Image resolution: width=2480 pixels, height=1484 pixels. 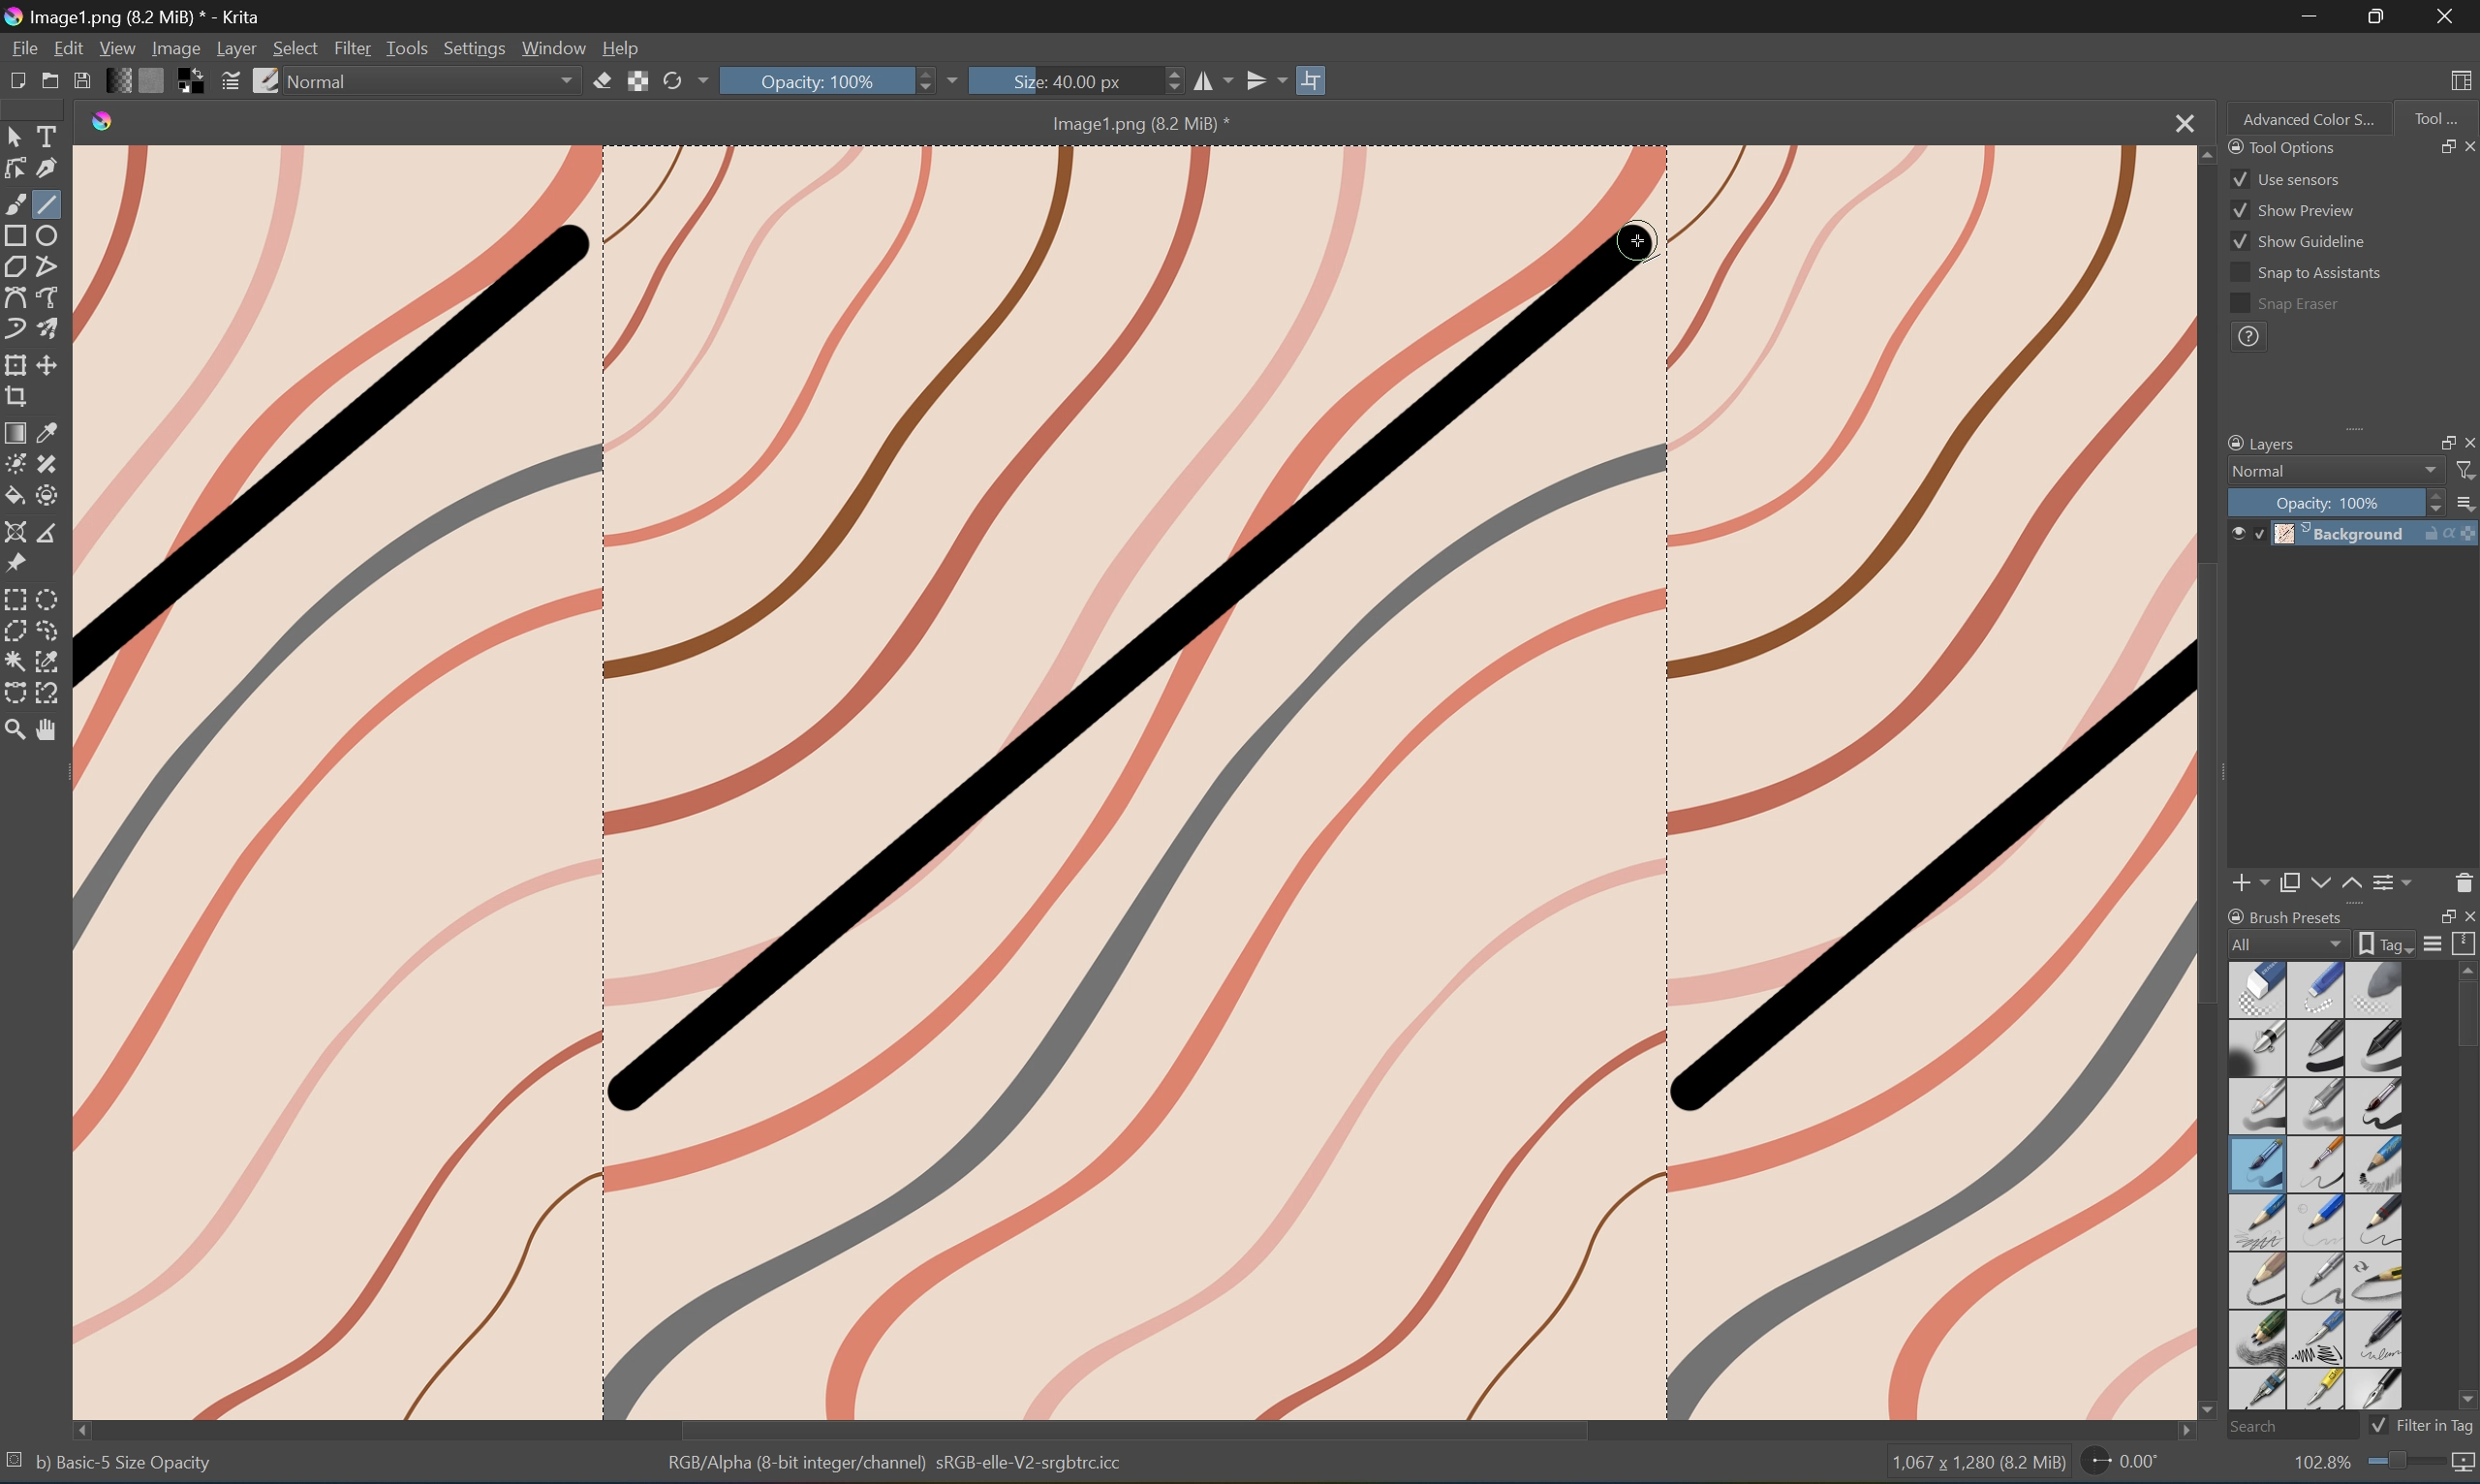 What do you see at coordinates (2293, 209) in the screenshot?
I see `Show preview` at bounding box center [2293, 209].